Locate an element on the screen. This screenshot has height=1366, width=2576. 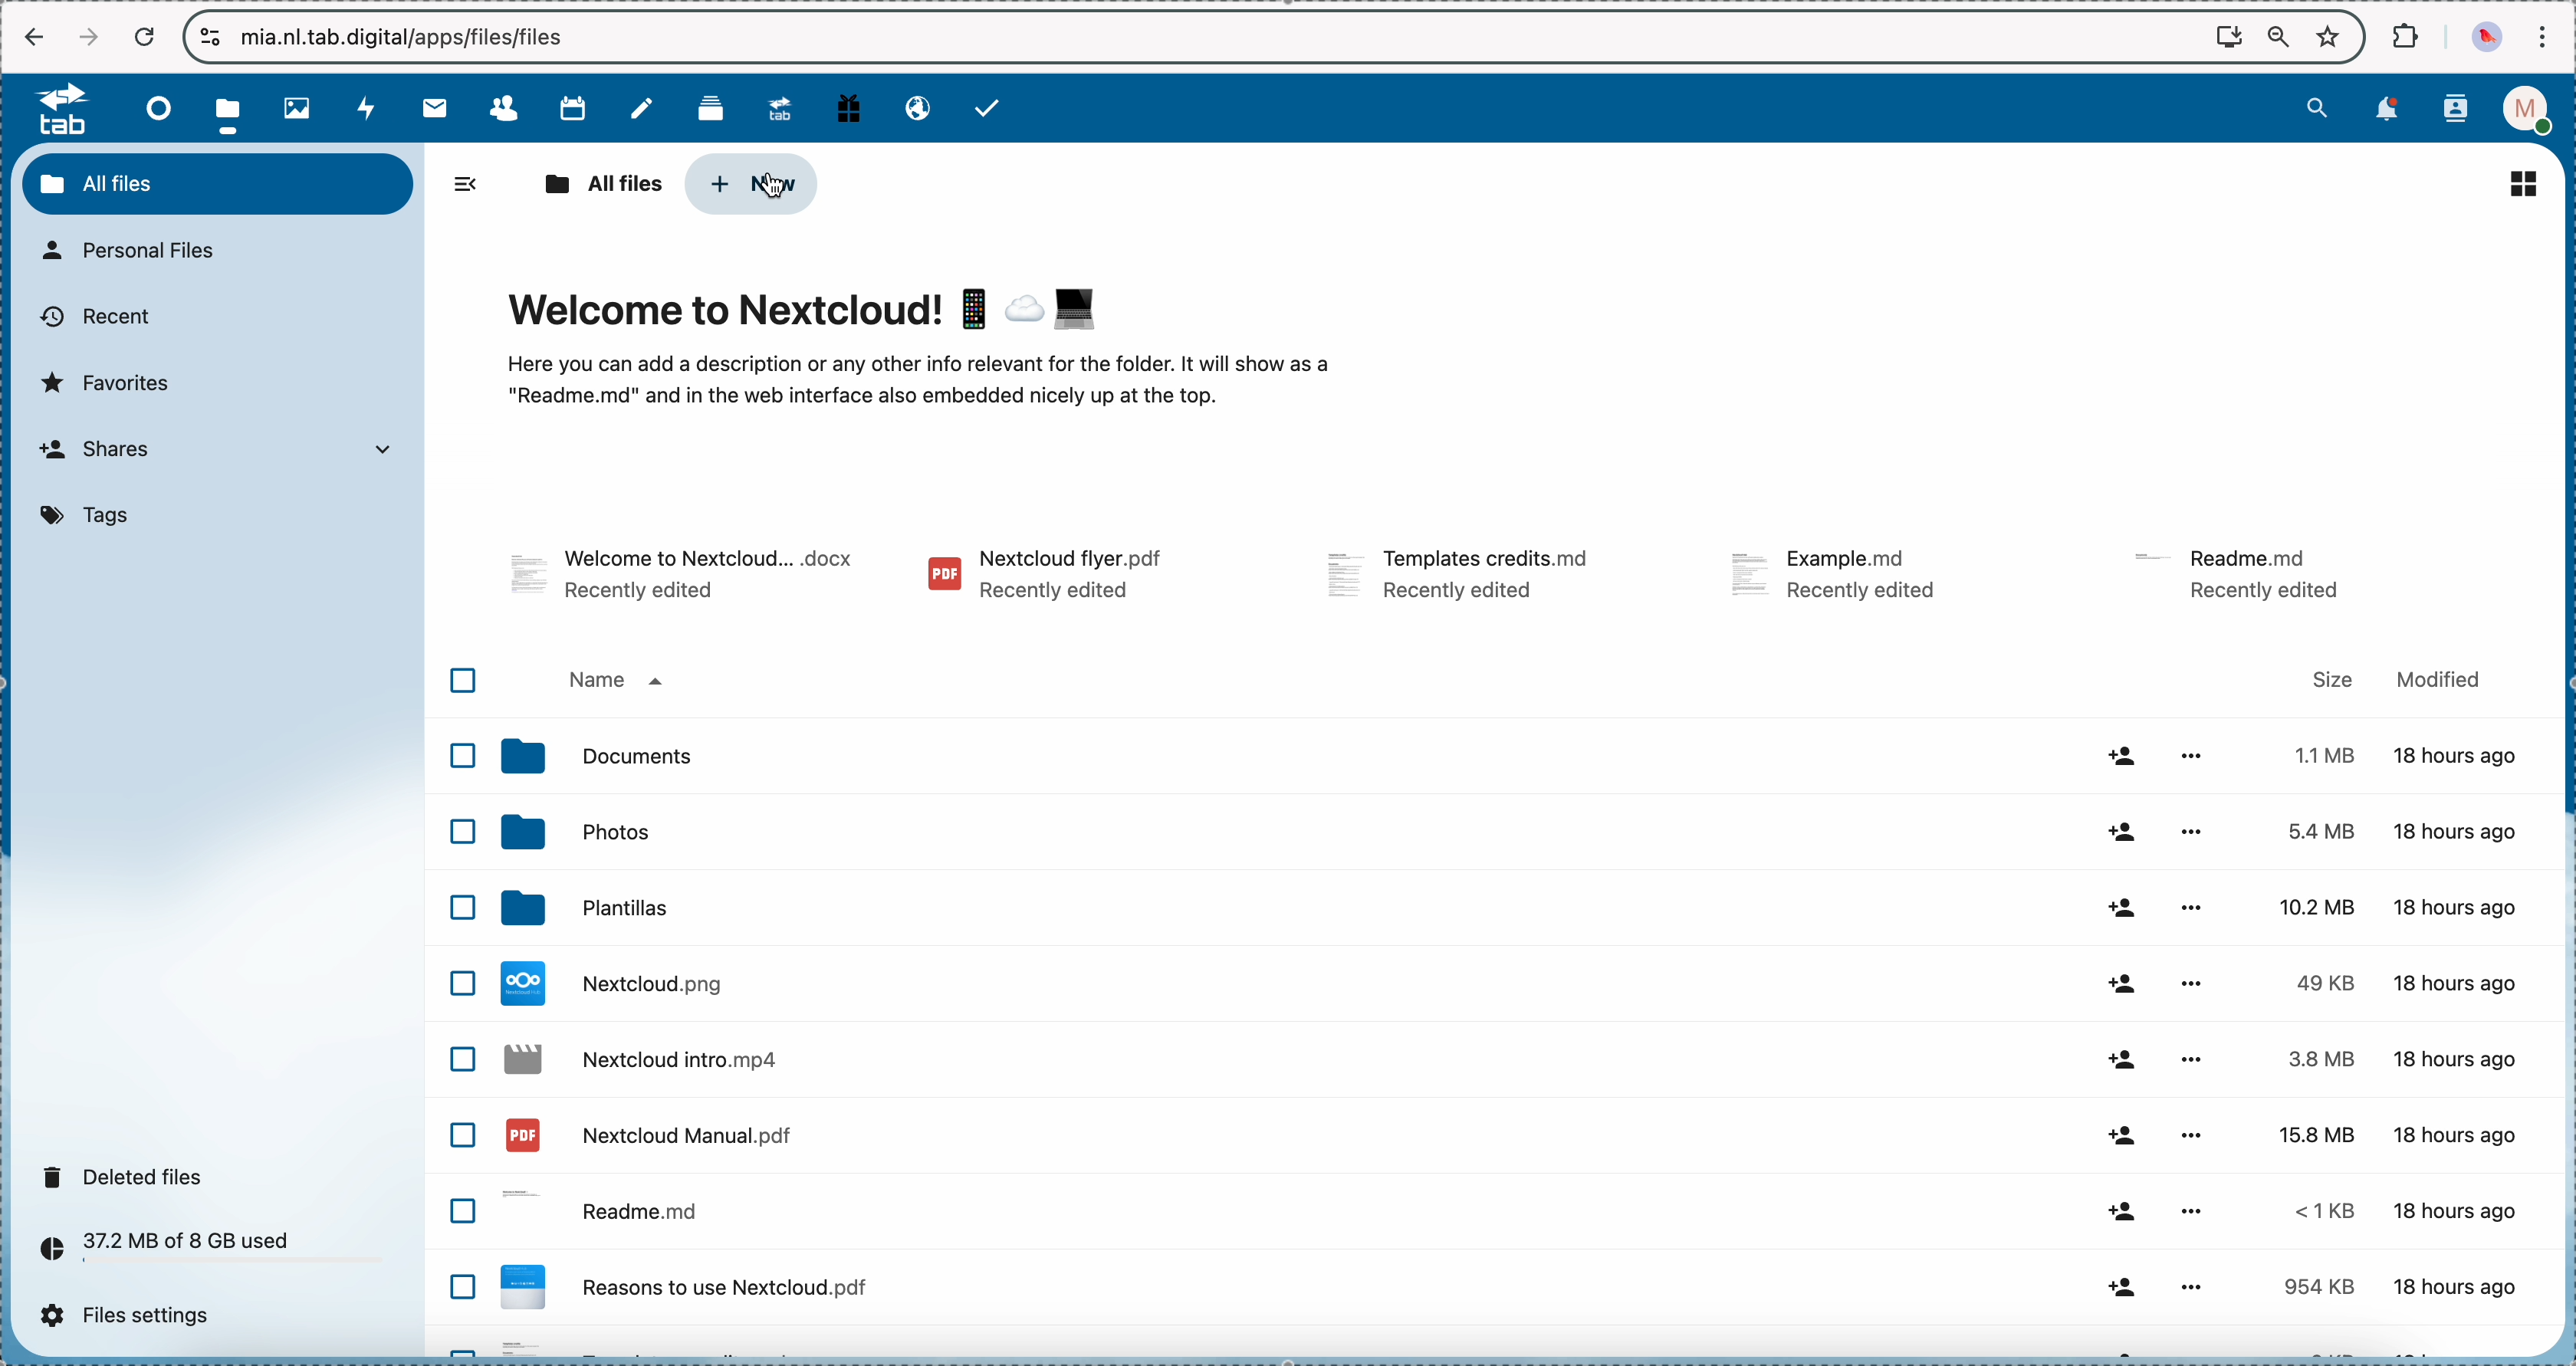
list view is located at coordinates (2525, 183).